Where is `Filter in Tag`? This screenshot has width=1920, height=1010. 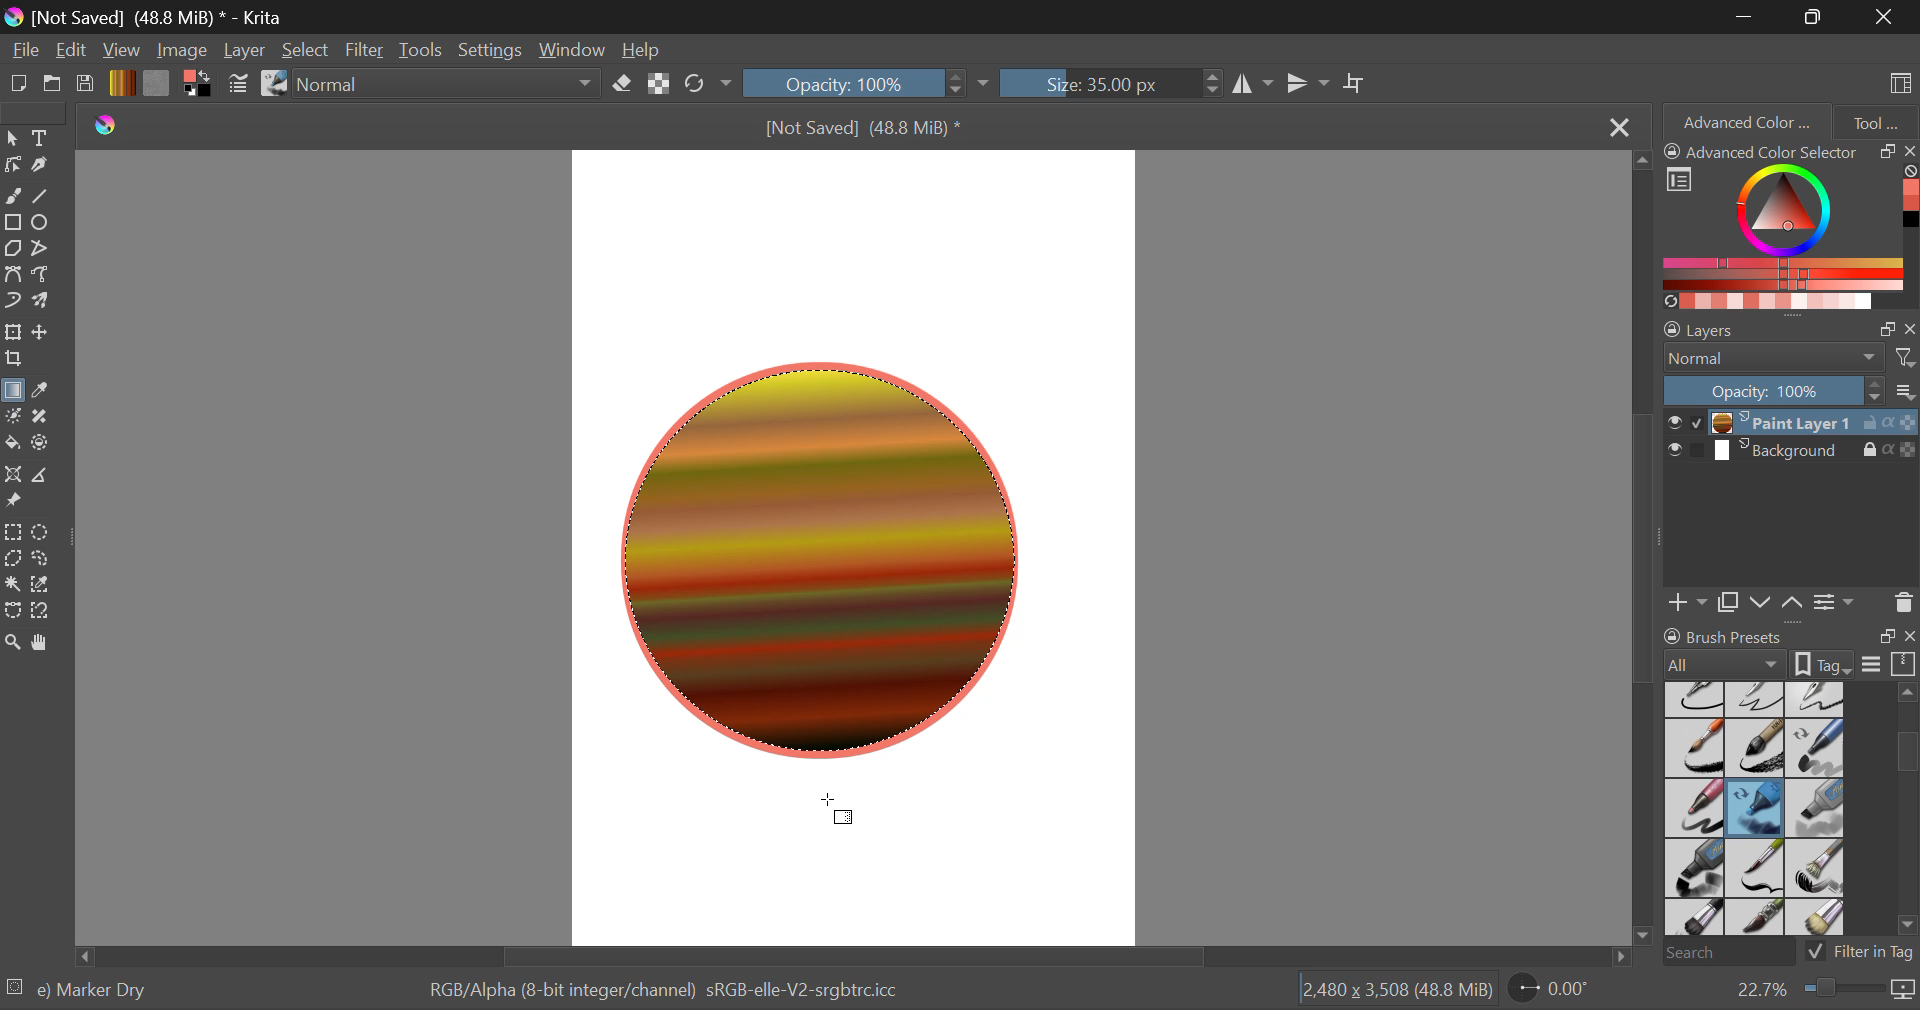
Filter in Tag is located at coordinates (1861, 950).